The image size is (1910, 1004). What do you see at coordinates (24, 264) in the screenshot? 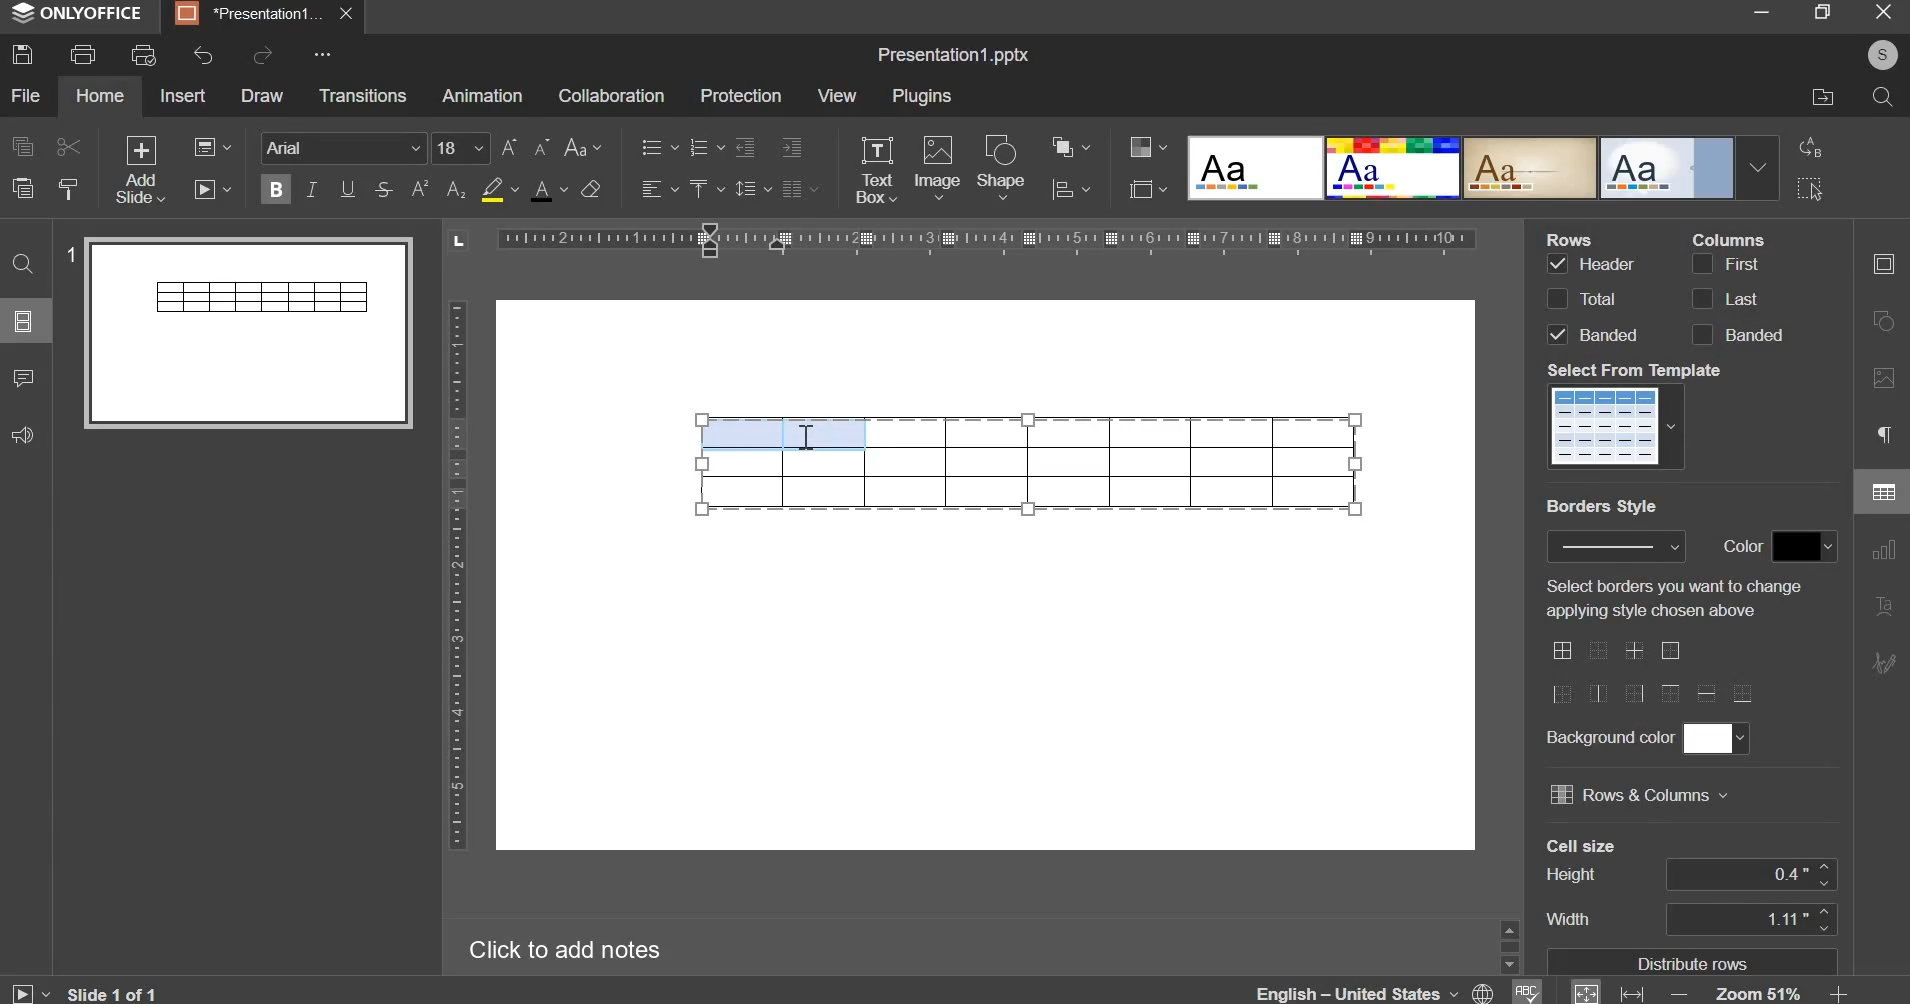
I see `find` at bounding box center [24, 264].